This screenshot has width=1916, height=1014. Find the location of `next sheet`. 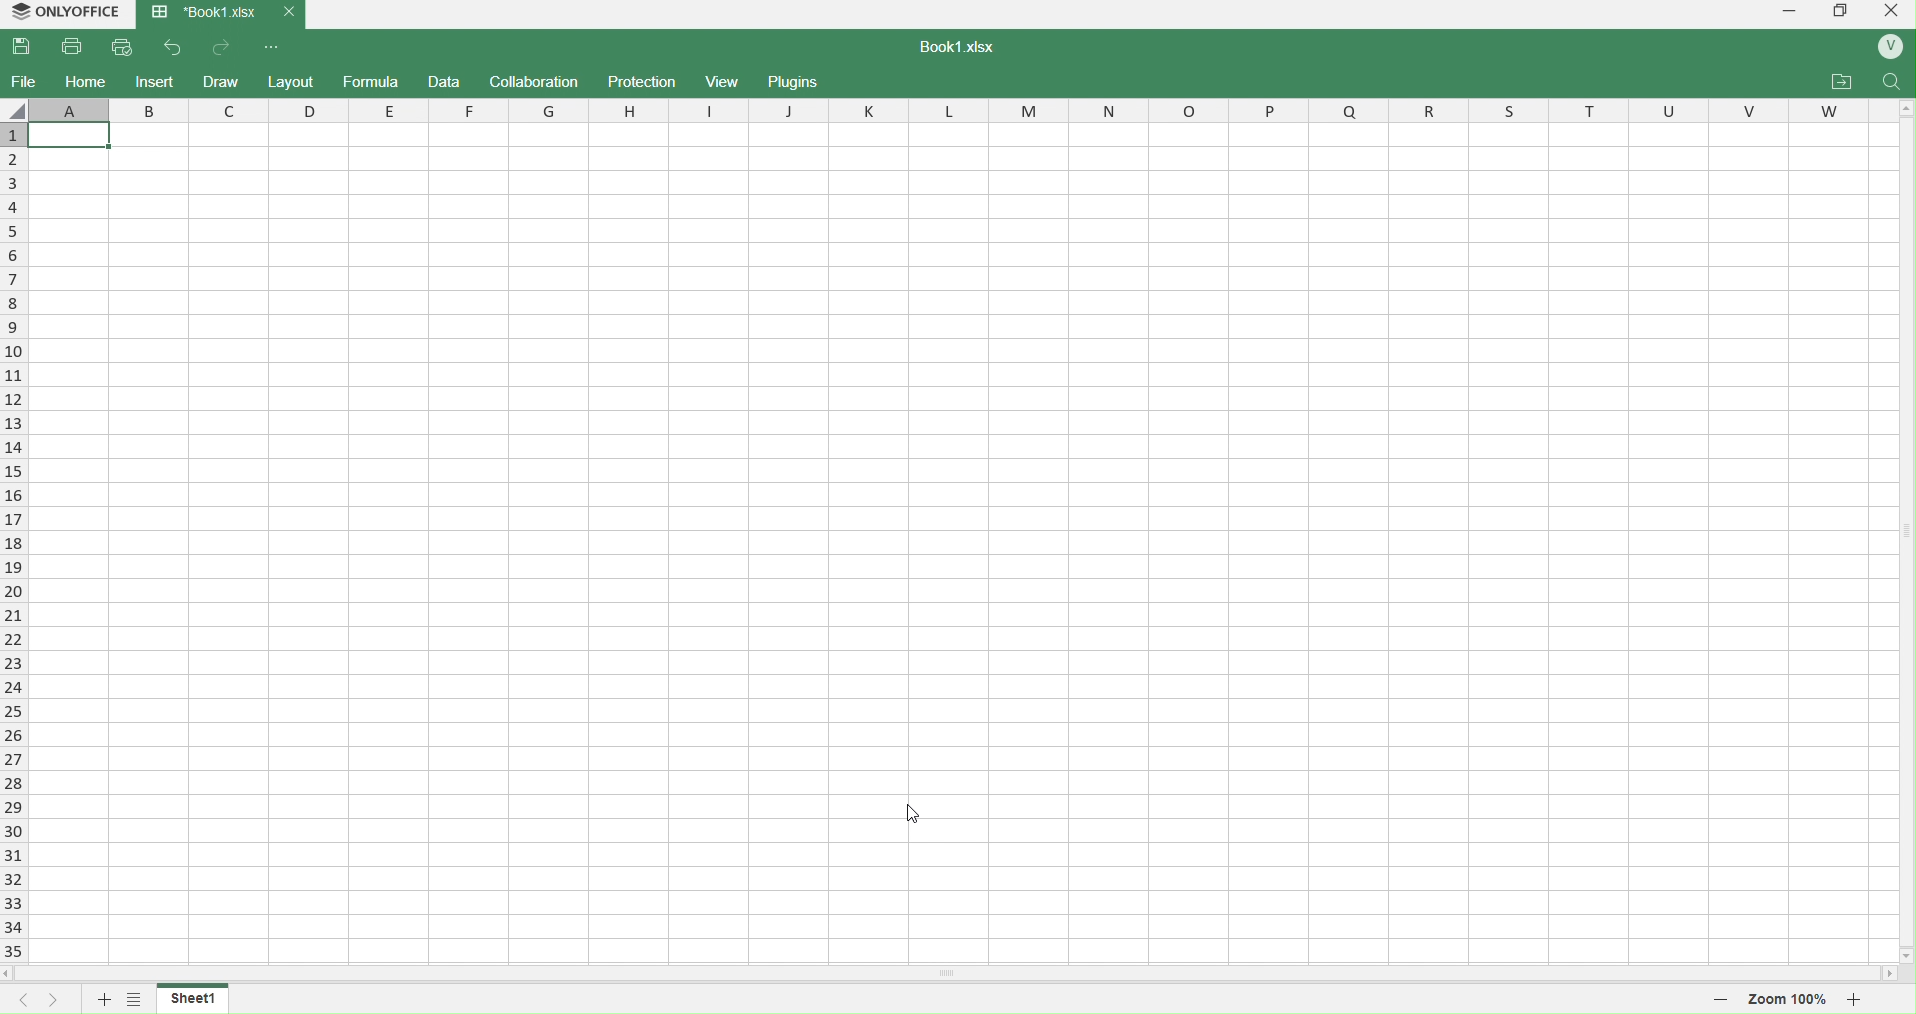

next sheet is located at coordinates (49, 1000).